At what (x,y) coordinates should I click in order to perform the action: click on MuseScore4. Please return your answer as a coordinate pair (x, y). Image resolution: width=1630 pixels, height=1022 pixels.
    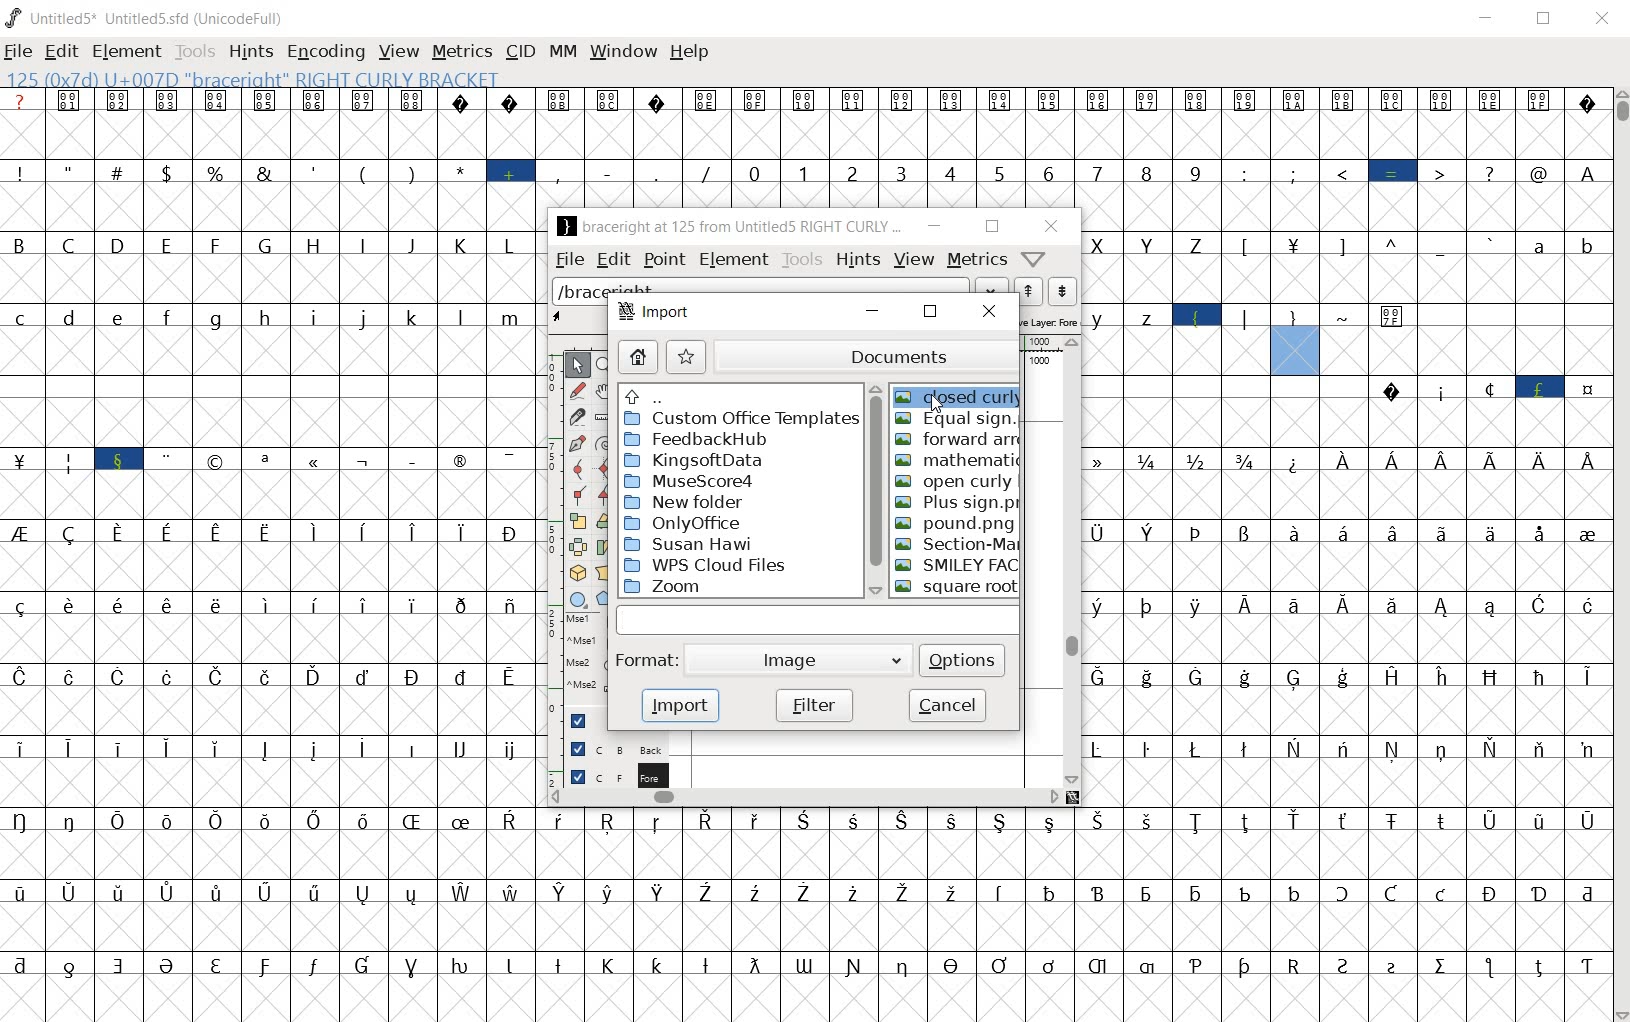
    Looking at the image, I should click on (691, 483).